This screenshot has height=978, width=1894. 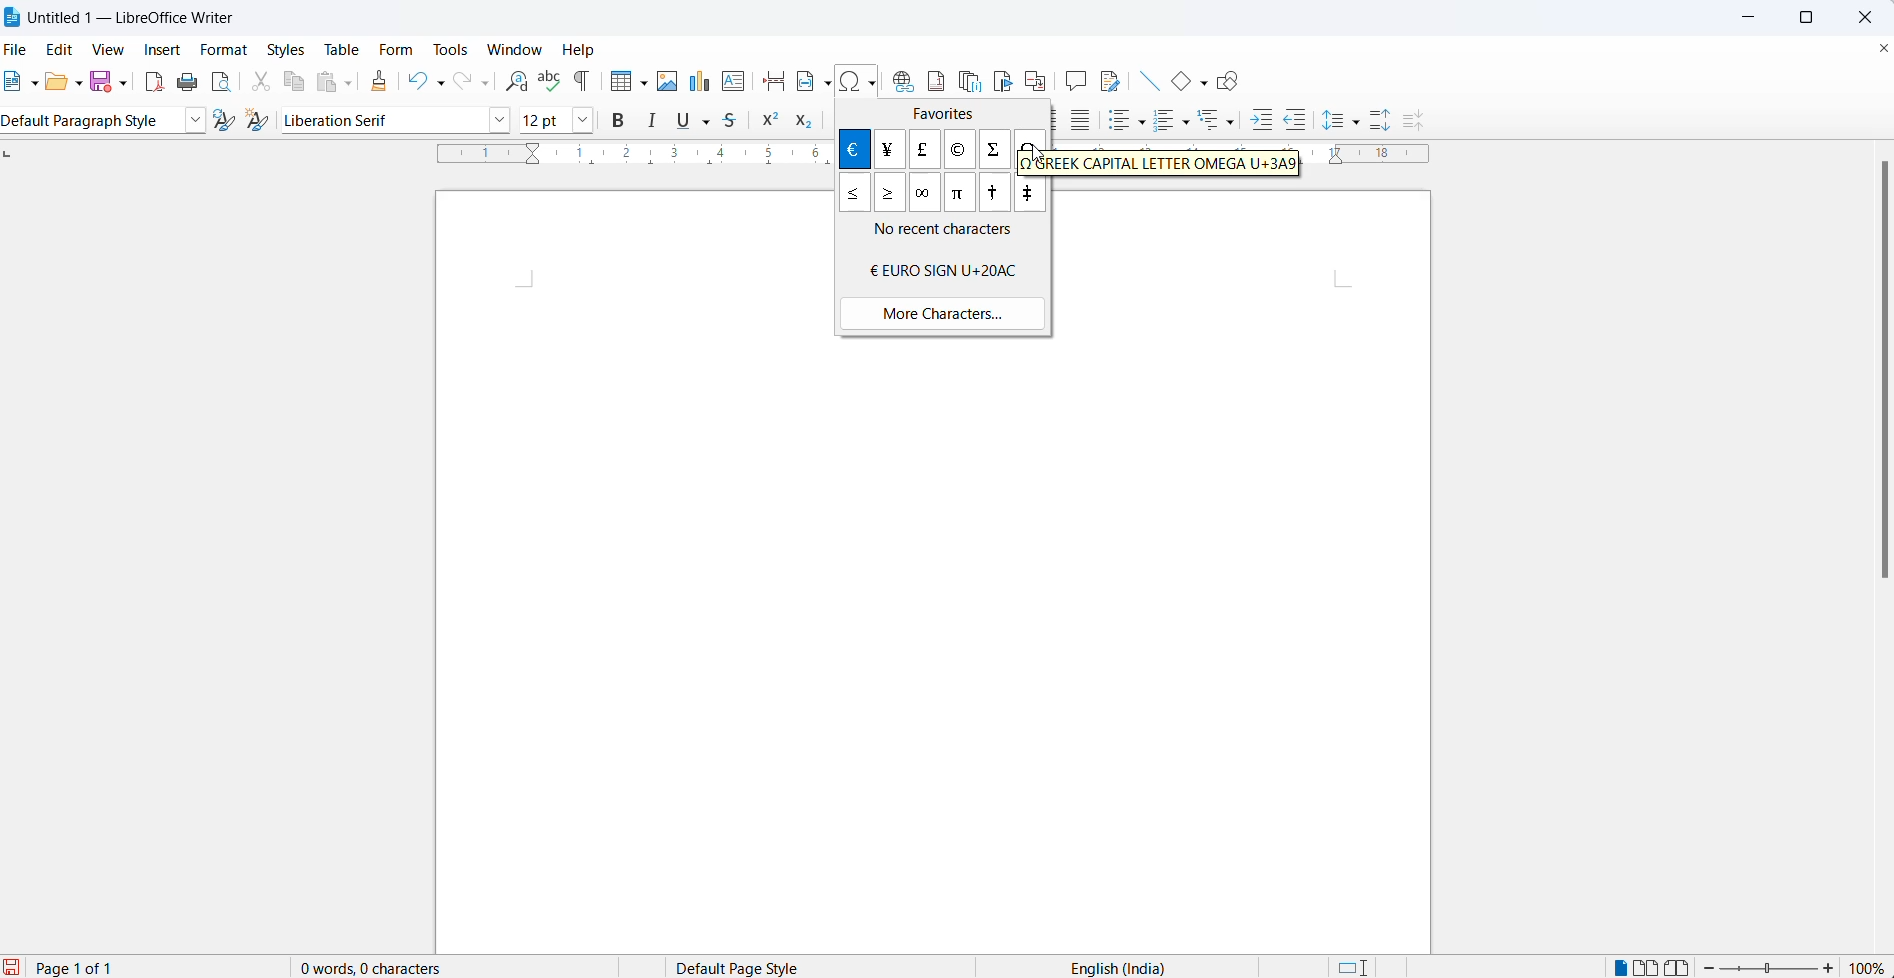 I want to click on favorites heading, so click(x=939, y=114).